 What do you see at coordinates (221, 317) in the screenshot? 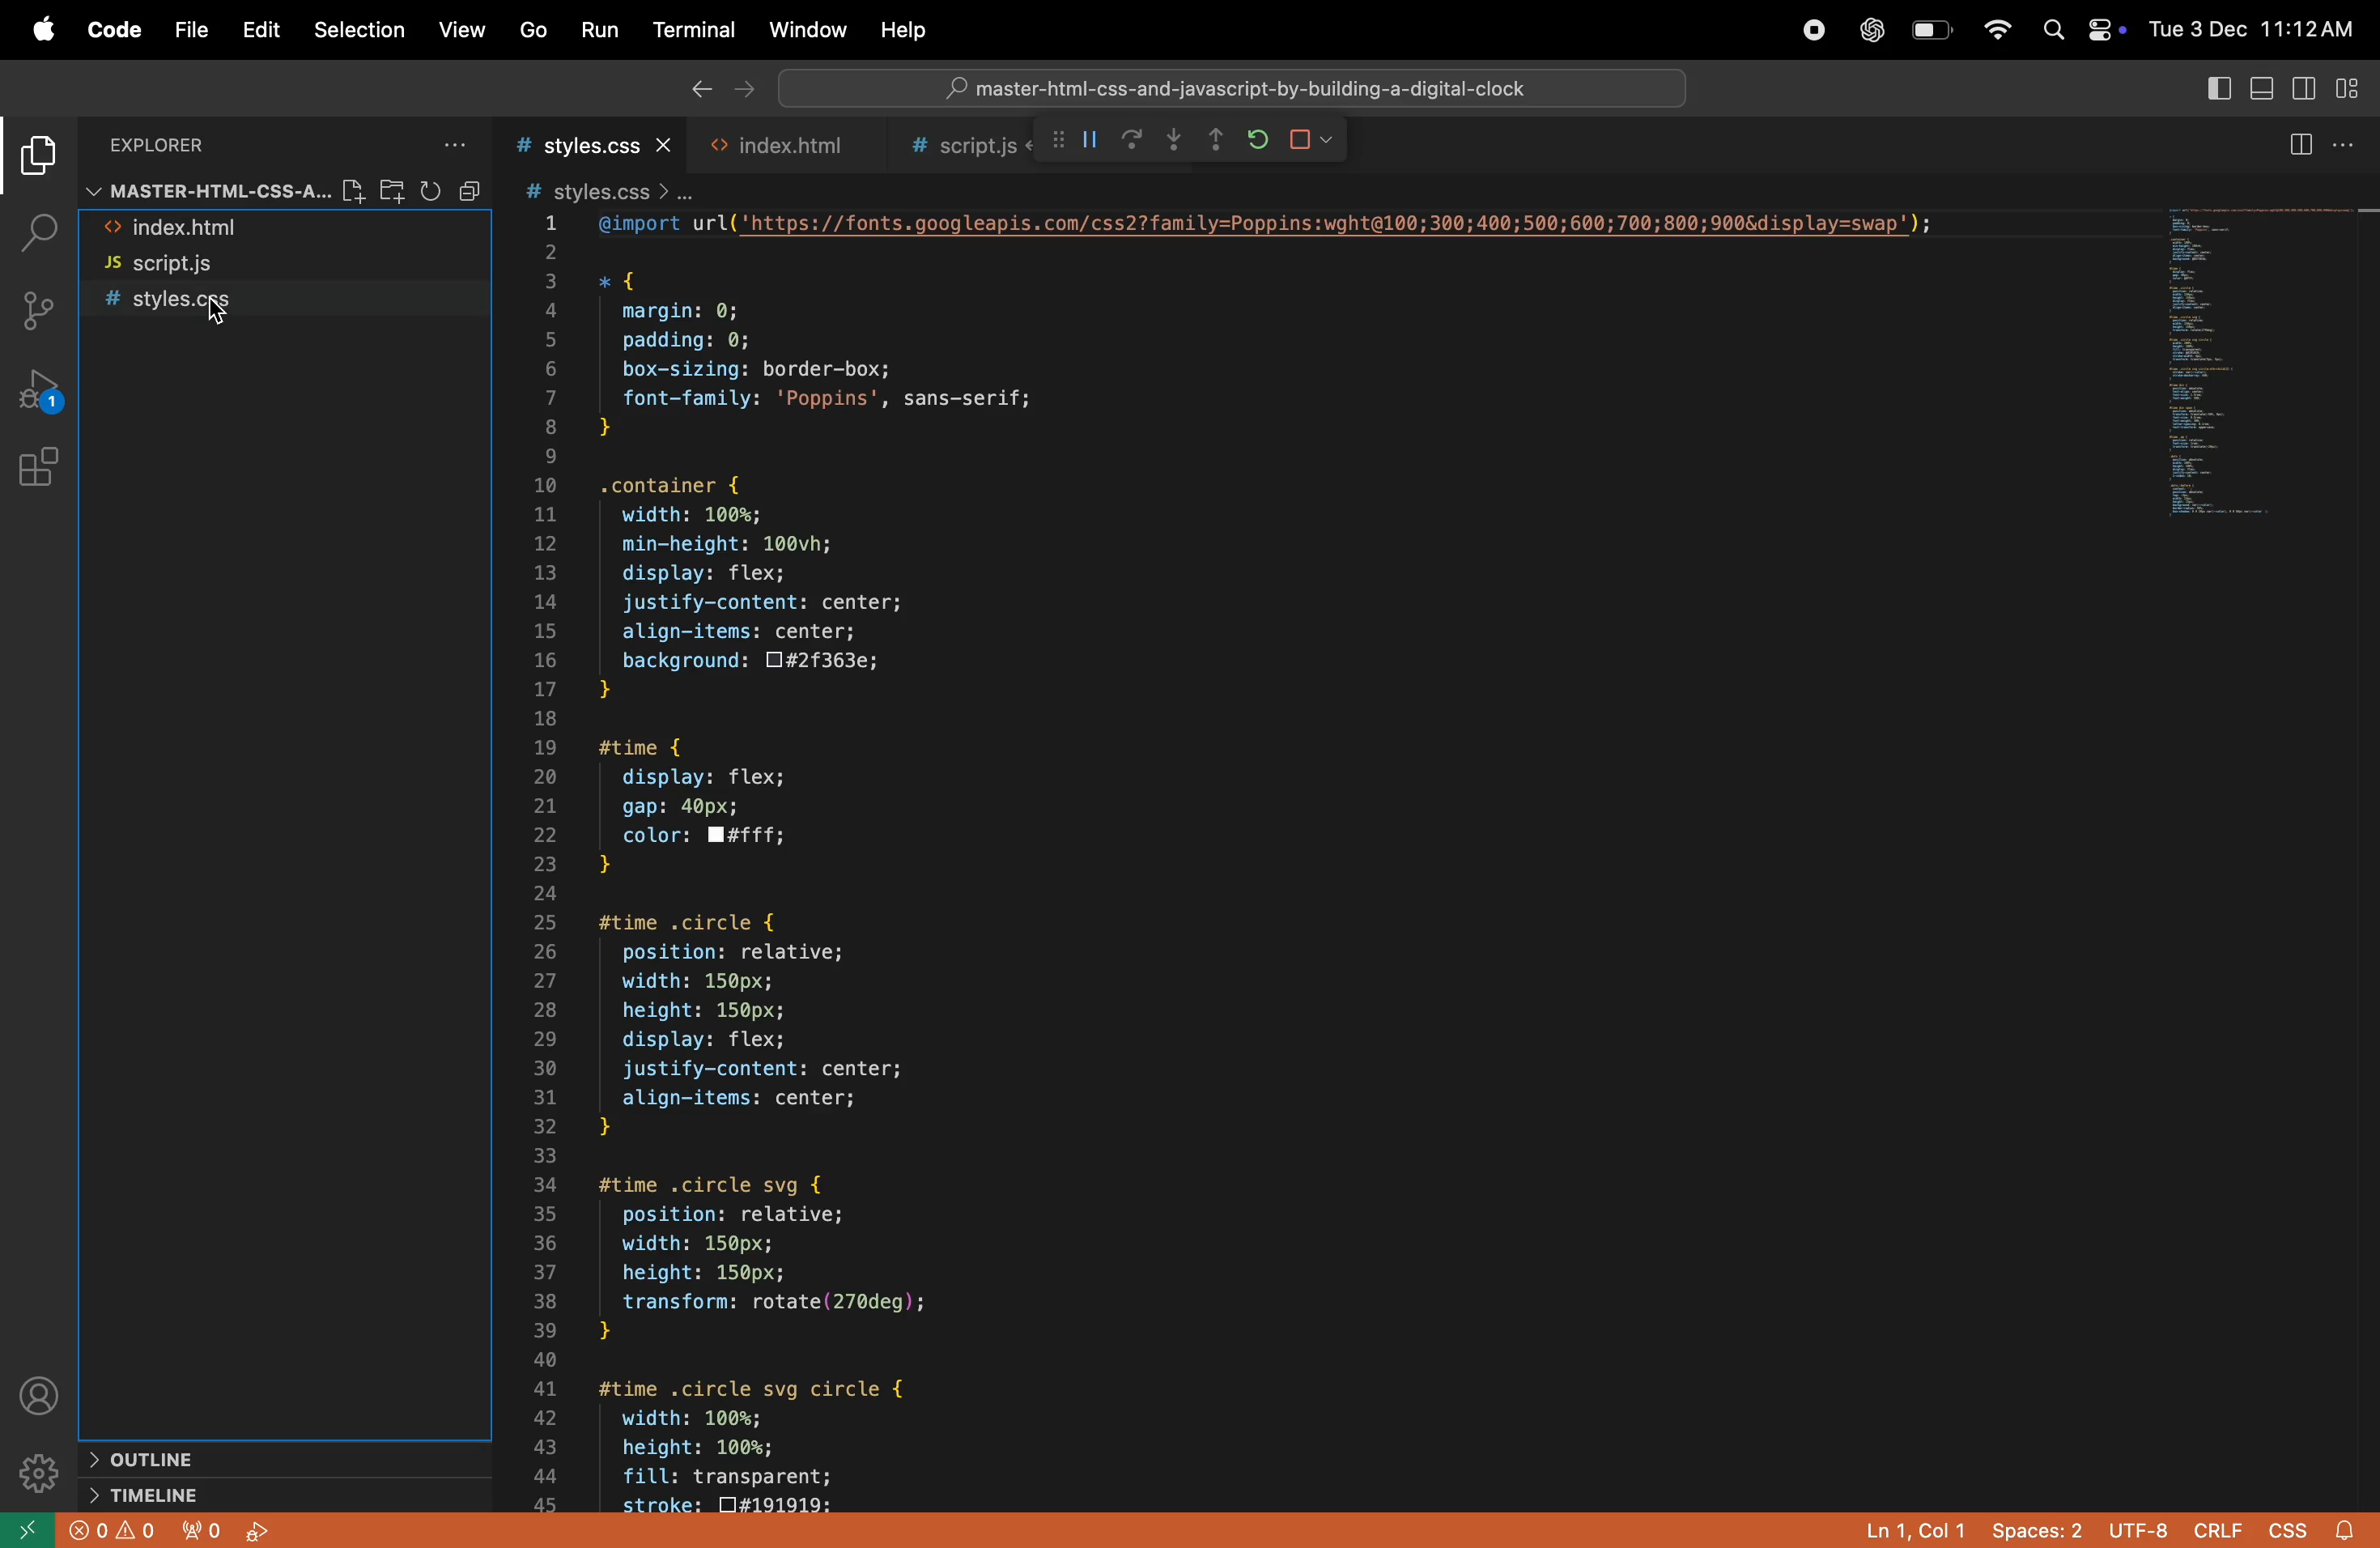
I see `Cursor` at bounding box center [221, 317].